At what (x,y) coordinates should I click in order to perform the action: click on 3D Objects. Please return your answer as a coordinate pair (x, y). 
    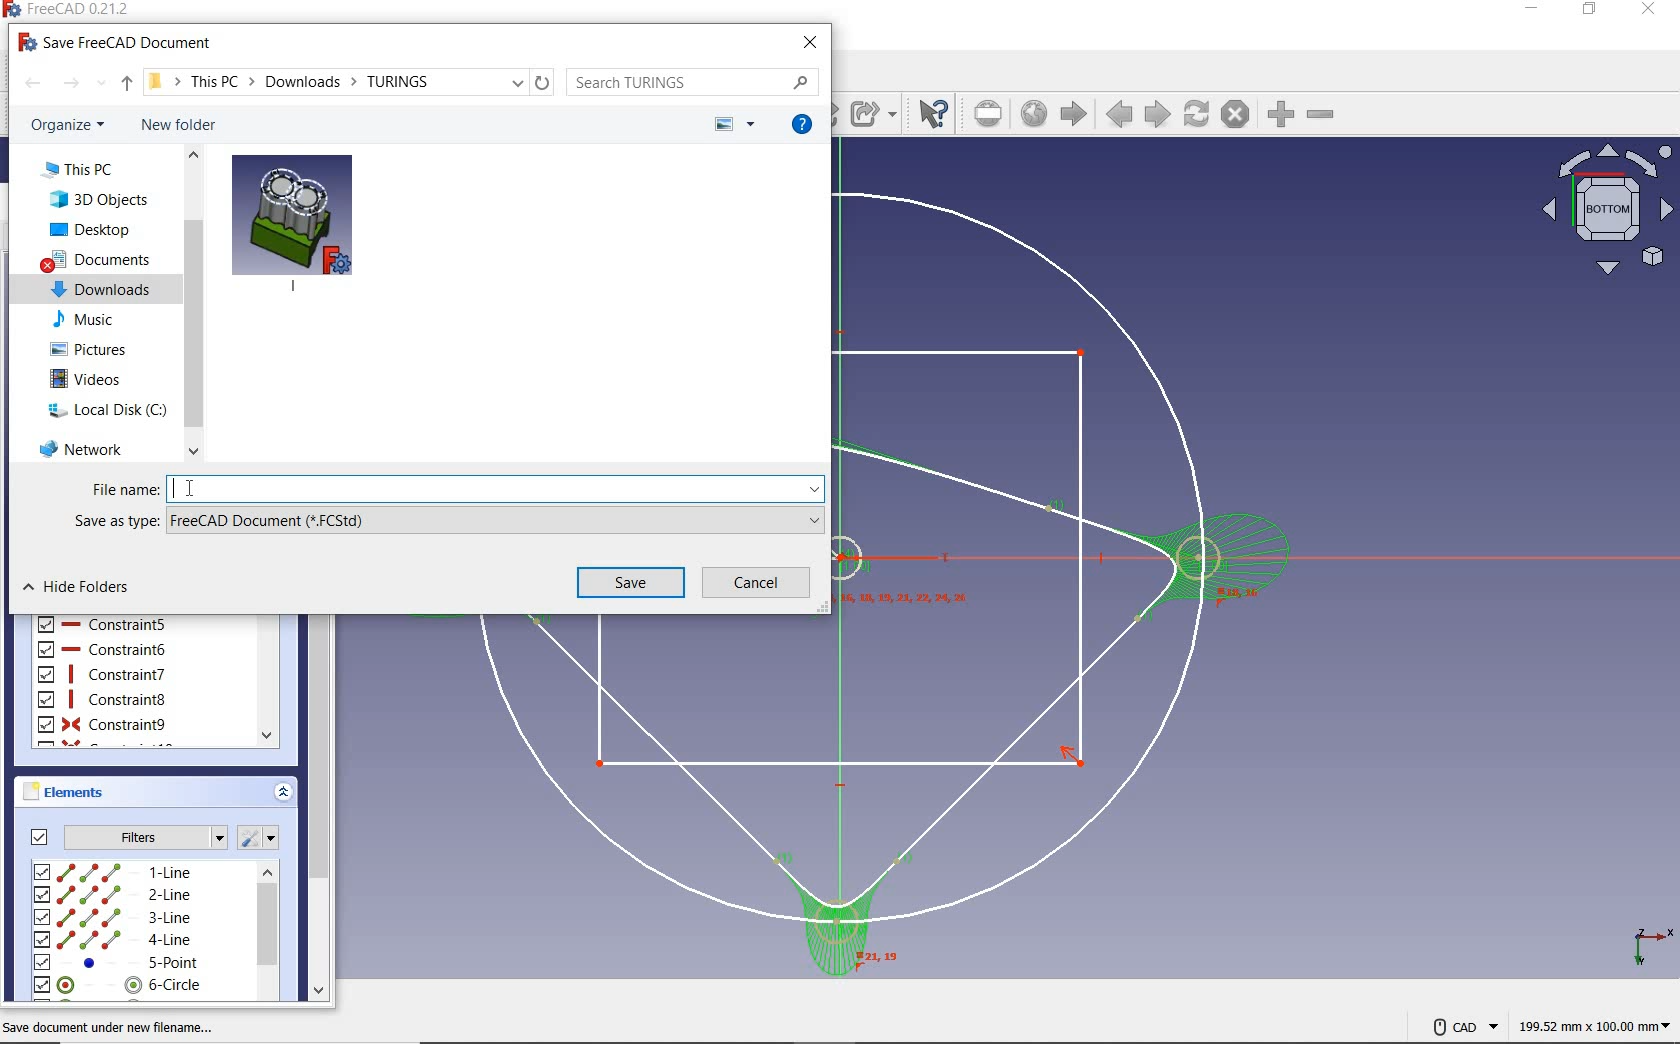
    Looking at the image, I should click on (98, 199).